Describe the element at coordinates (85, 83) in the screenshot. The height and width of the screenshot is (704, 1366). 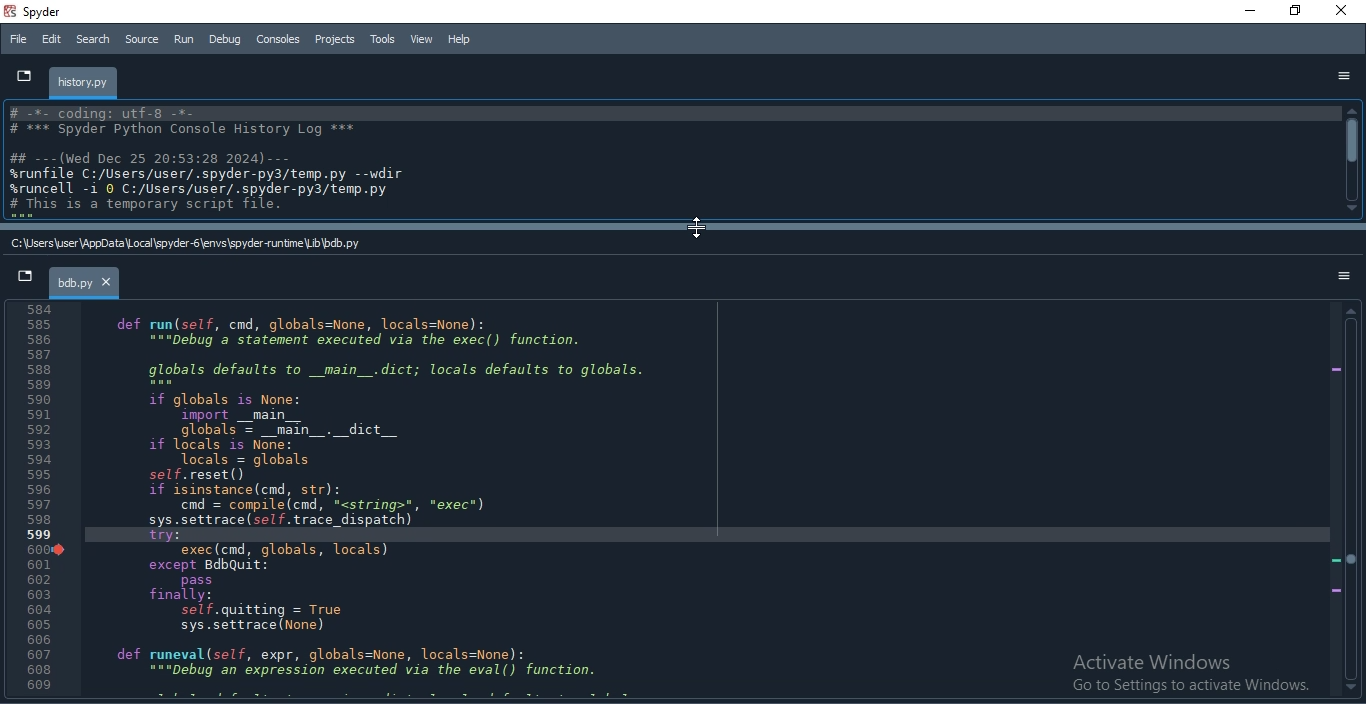
I see `tab title` at that location.